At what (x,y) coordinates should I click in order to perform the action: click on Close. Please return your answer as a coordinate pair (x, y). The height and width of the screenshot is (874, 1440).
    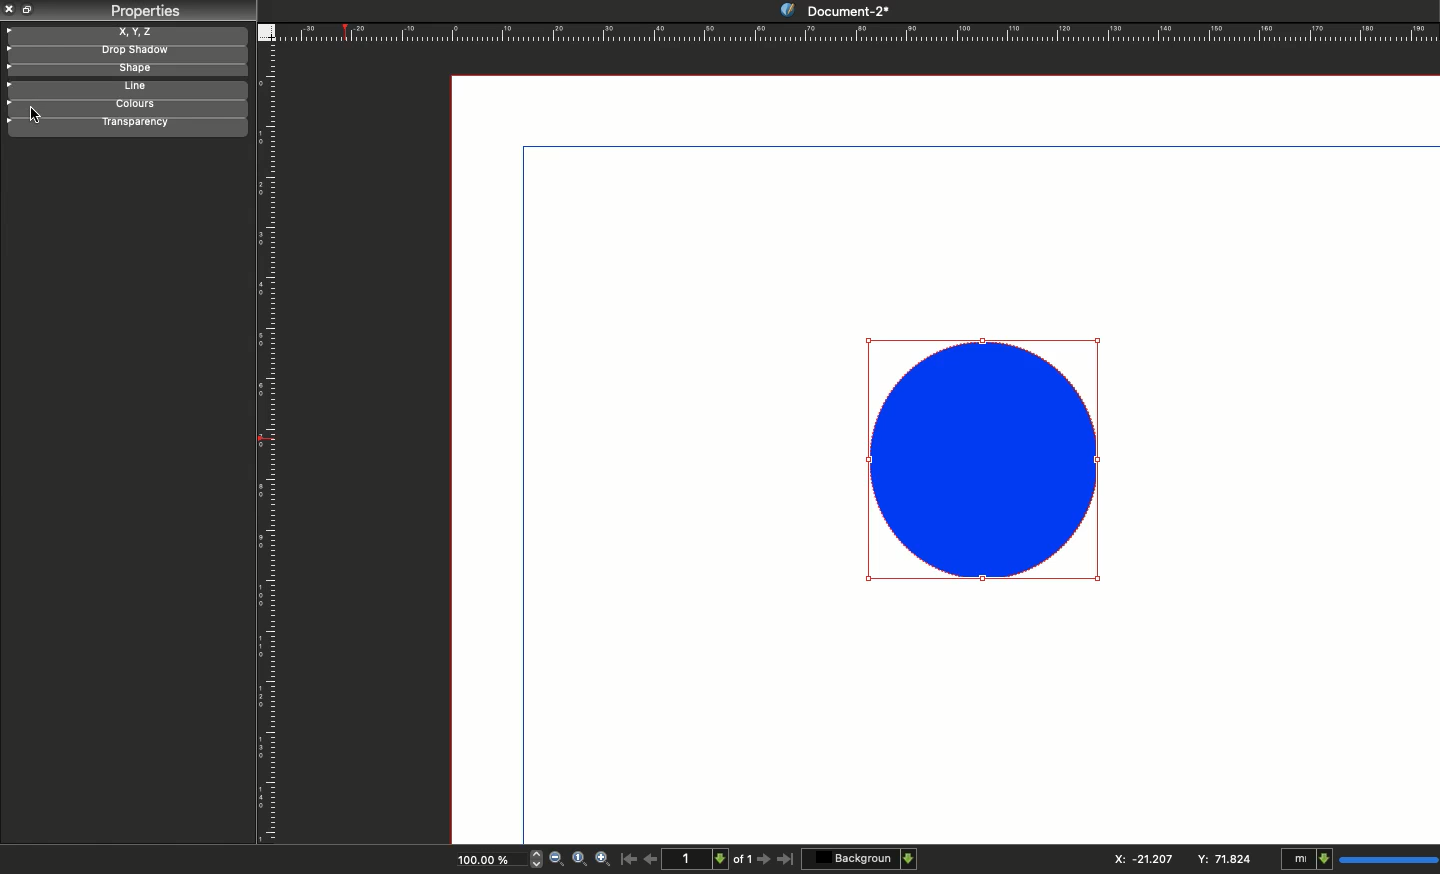
    Looking at the image, I should click on (10, 9).